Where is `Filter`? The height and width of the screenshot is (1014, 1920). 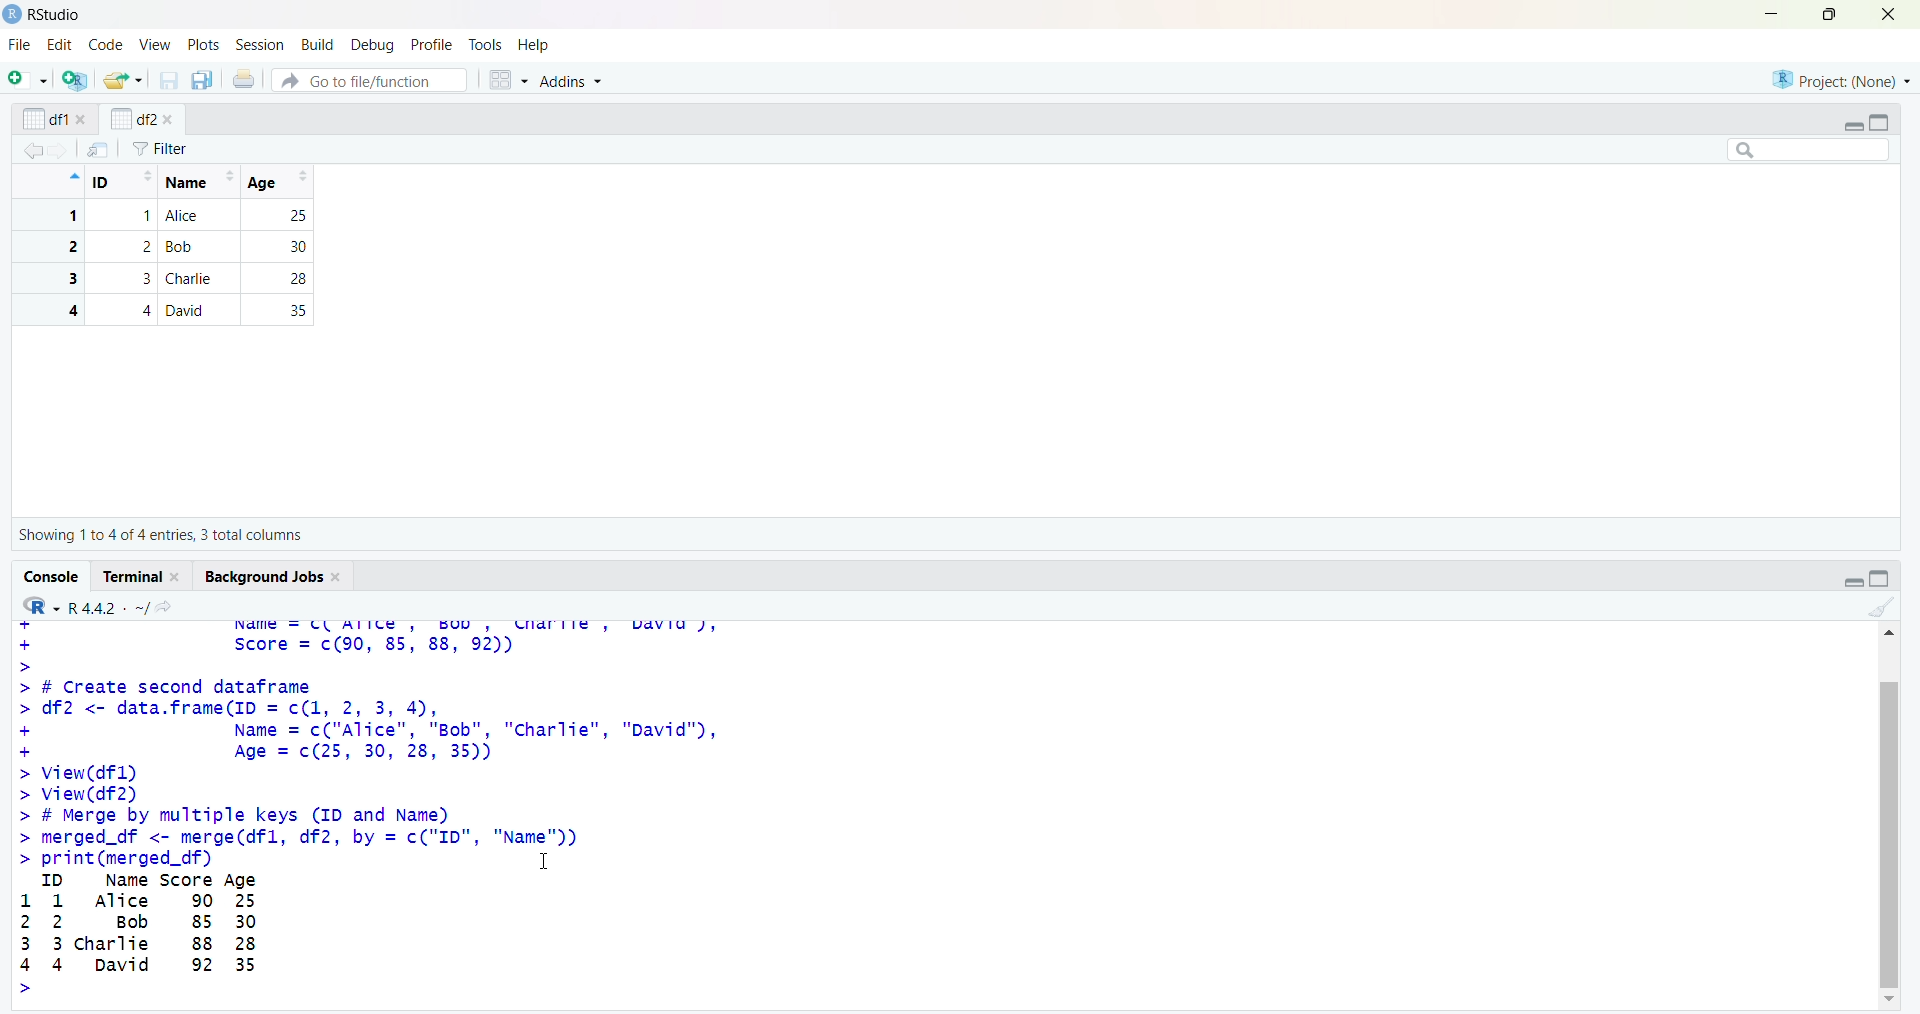
Filter is located at coordinates (160, 149).